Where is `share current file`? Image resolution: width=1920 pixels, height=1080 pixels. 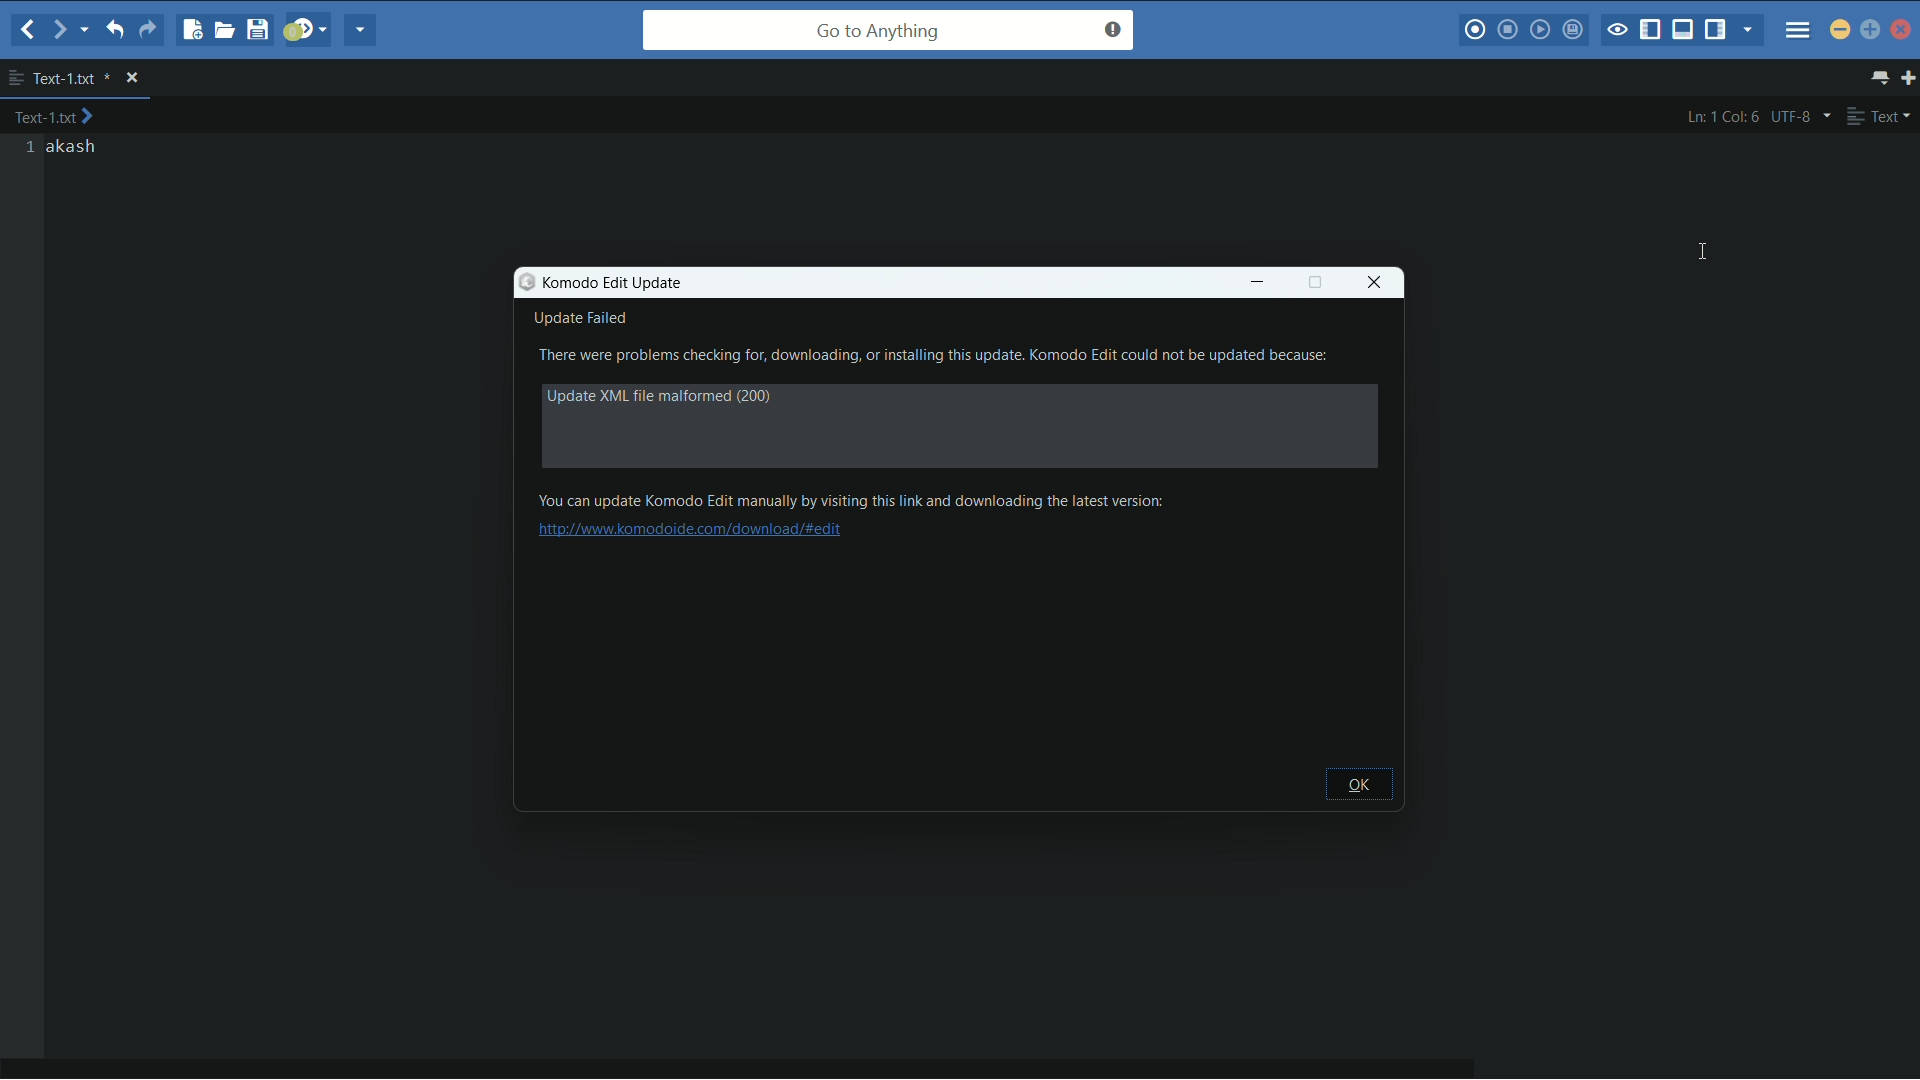
share current file is located at coordinates (359, 30).